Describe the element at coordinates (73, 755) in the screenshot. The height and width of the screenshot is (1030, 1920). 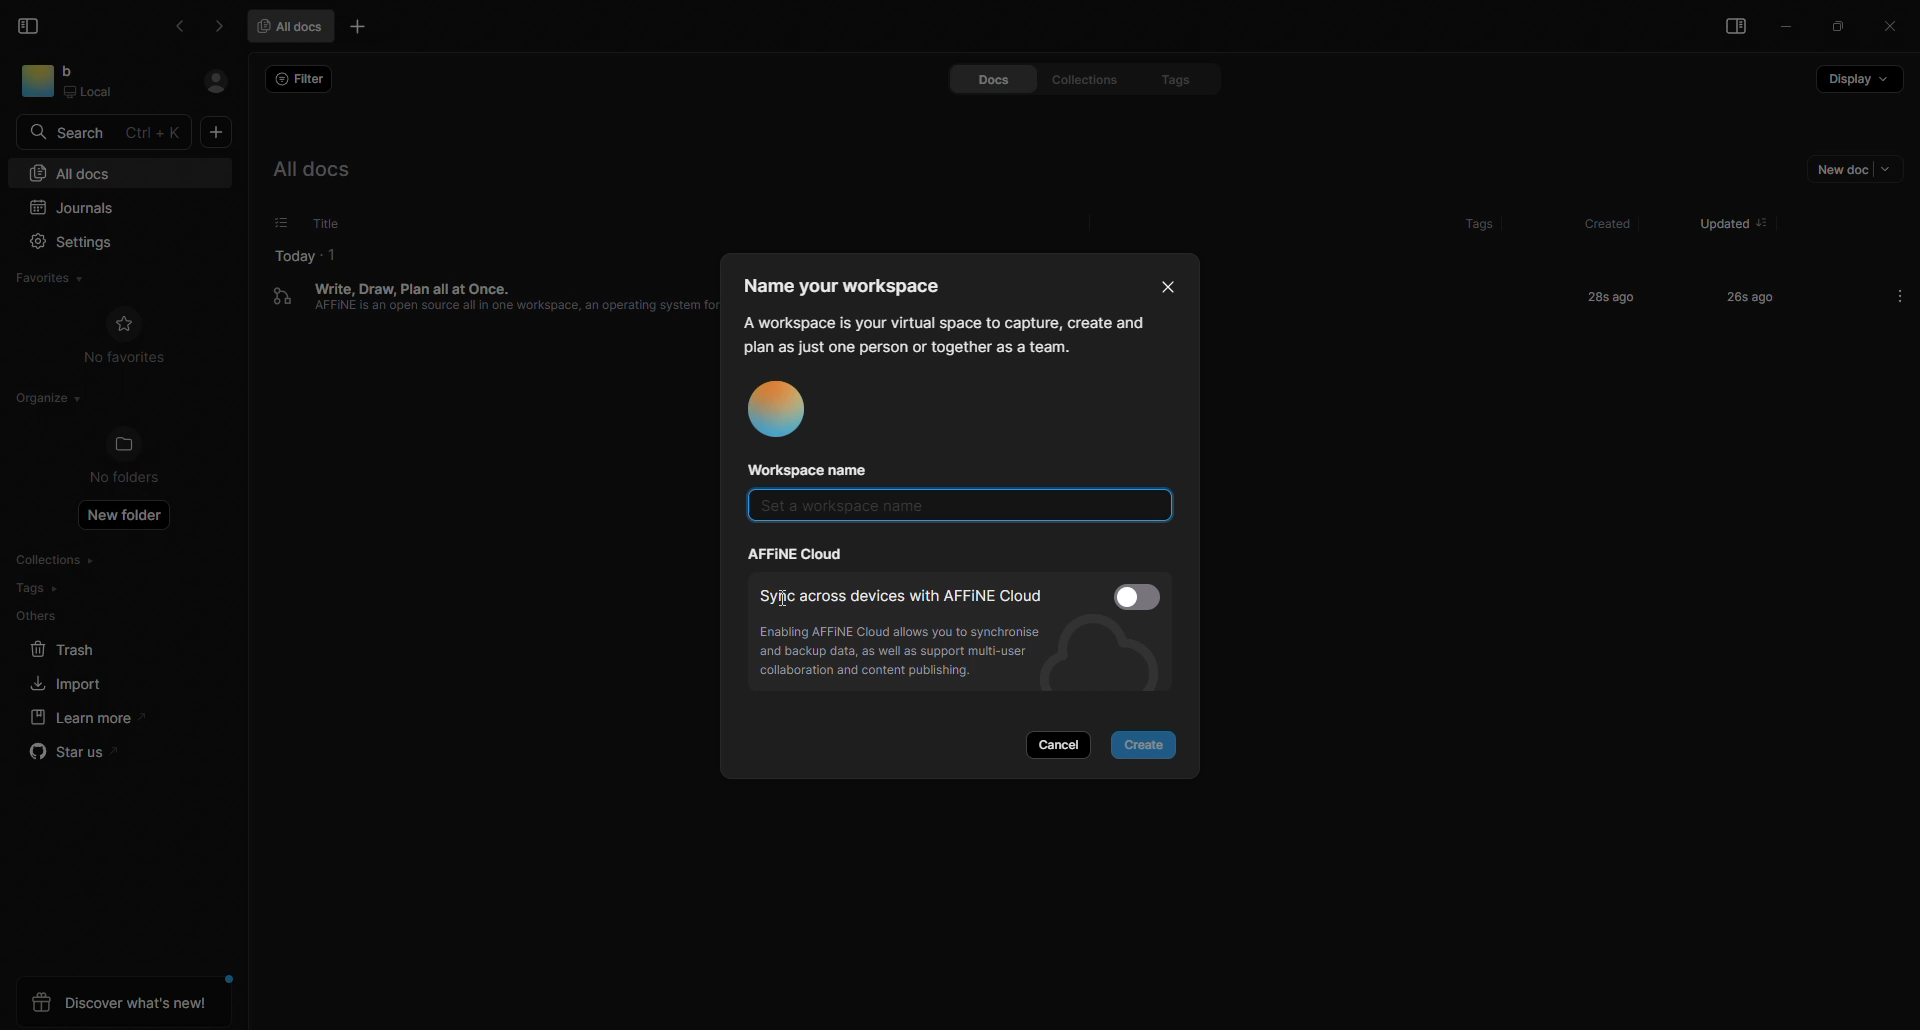
I see `star us` at that location.